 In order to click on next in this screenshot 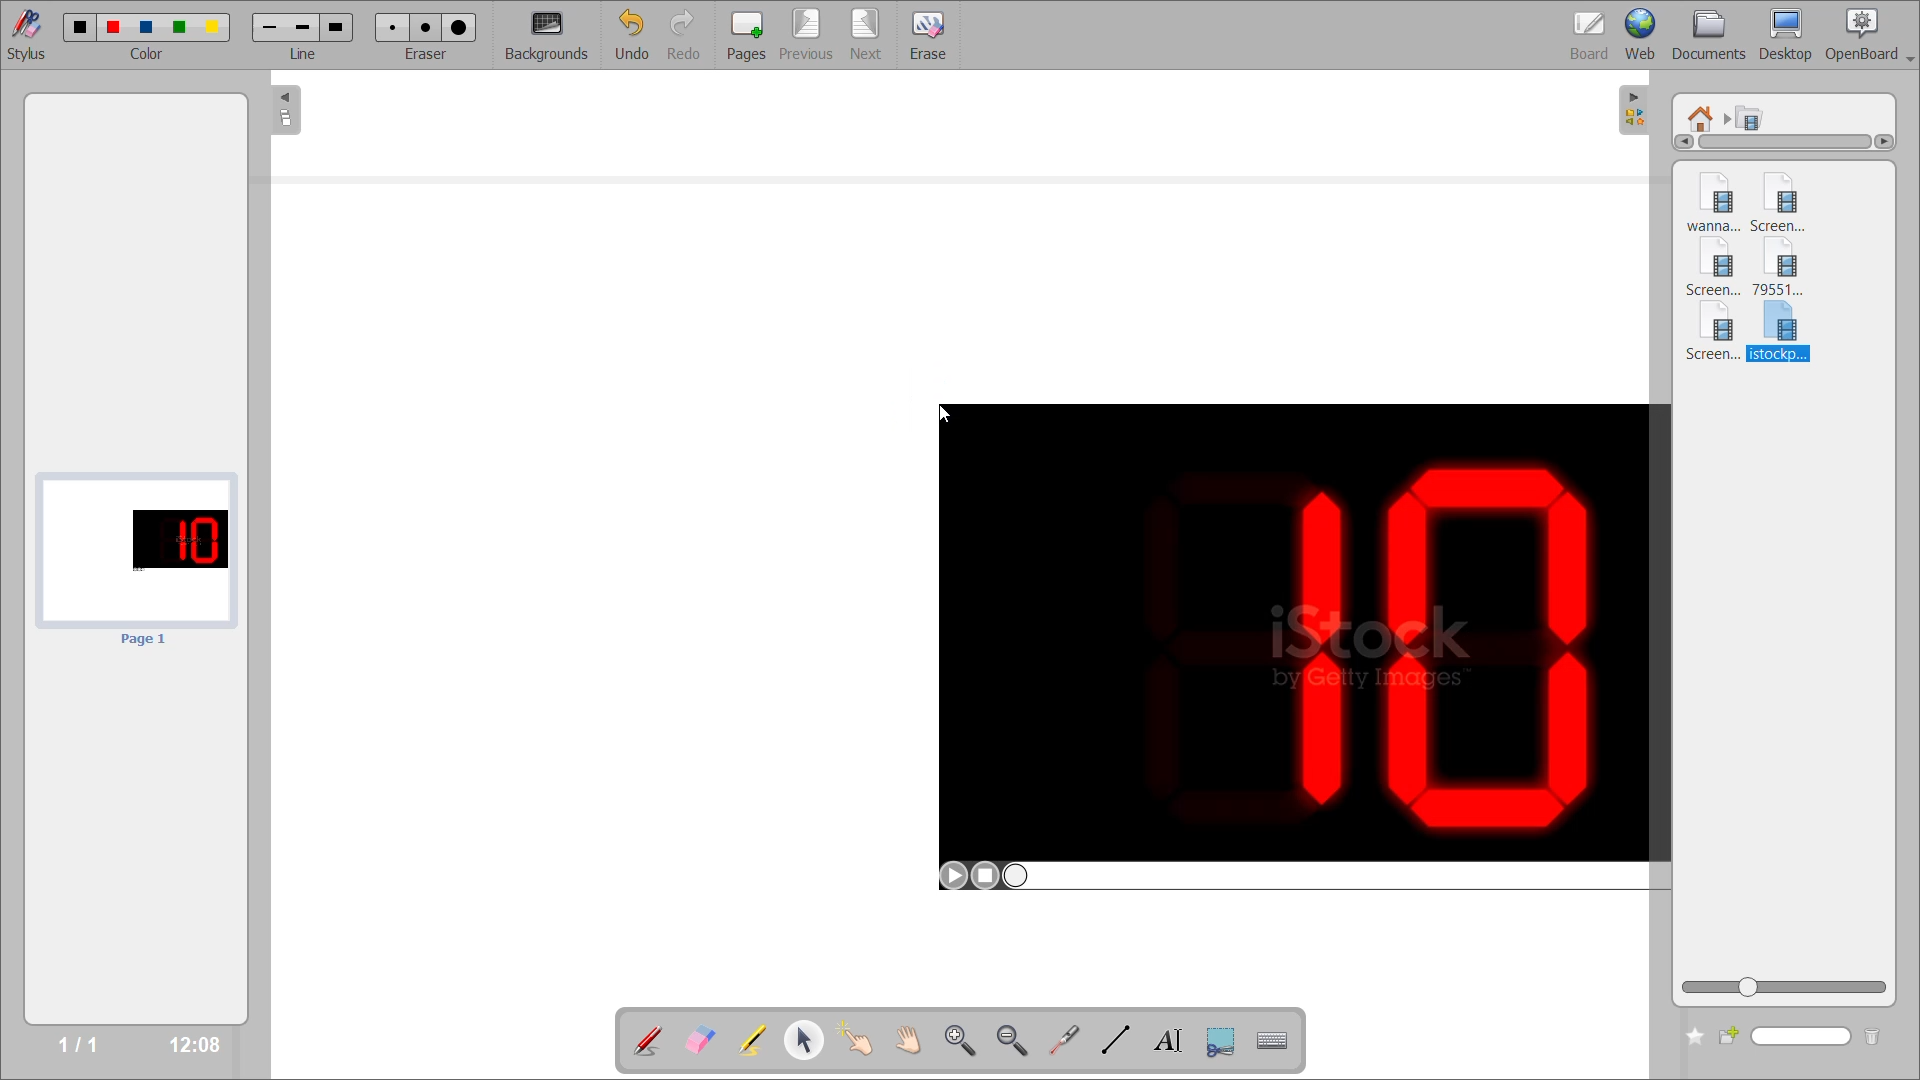, I will do `click(865, 33)`.